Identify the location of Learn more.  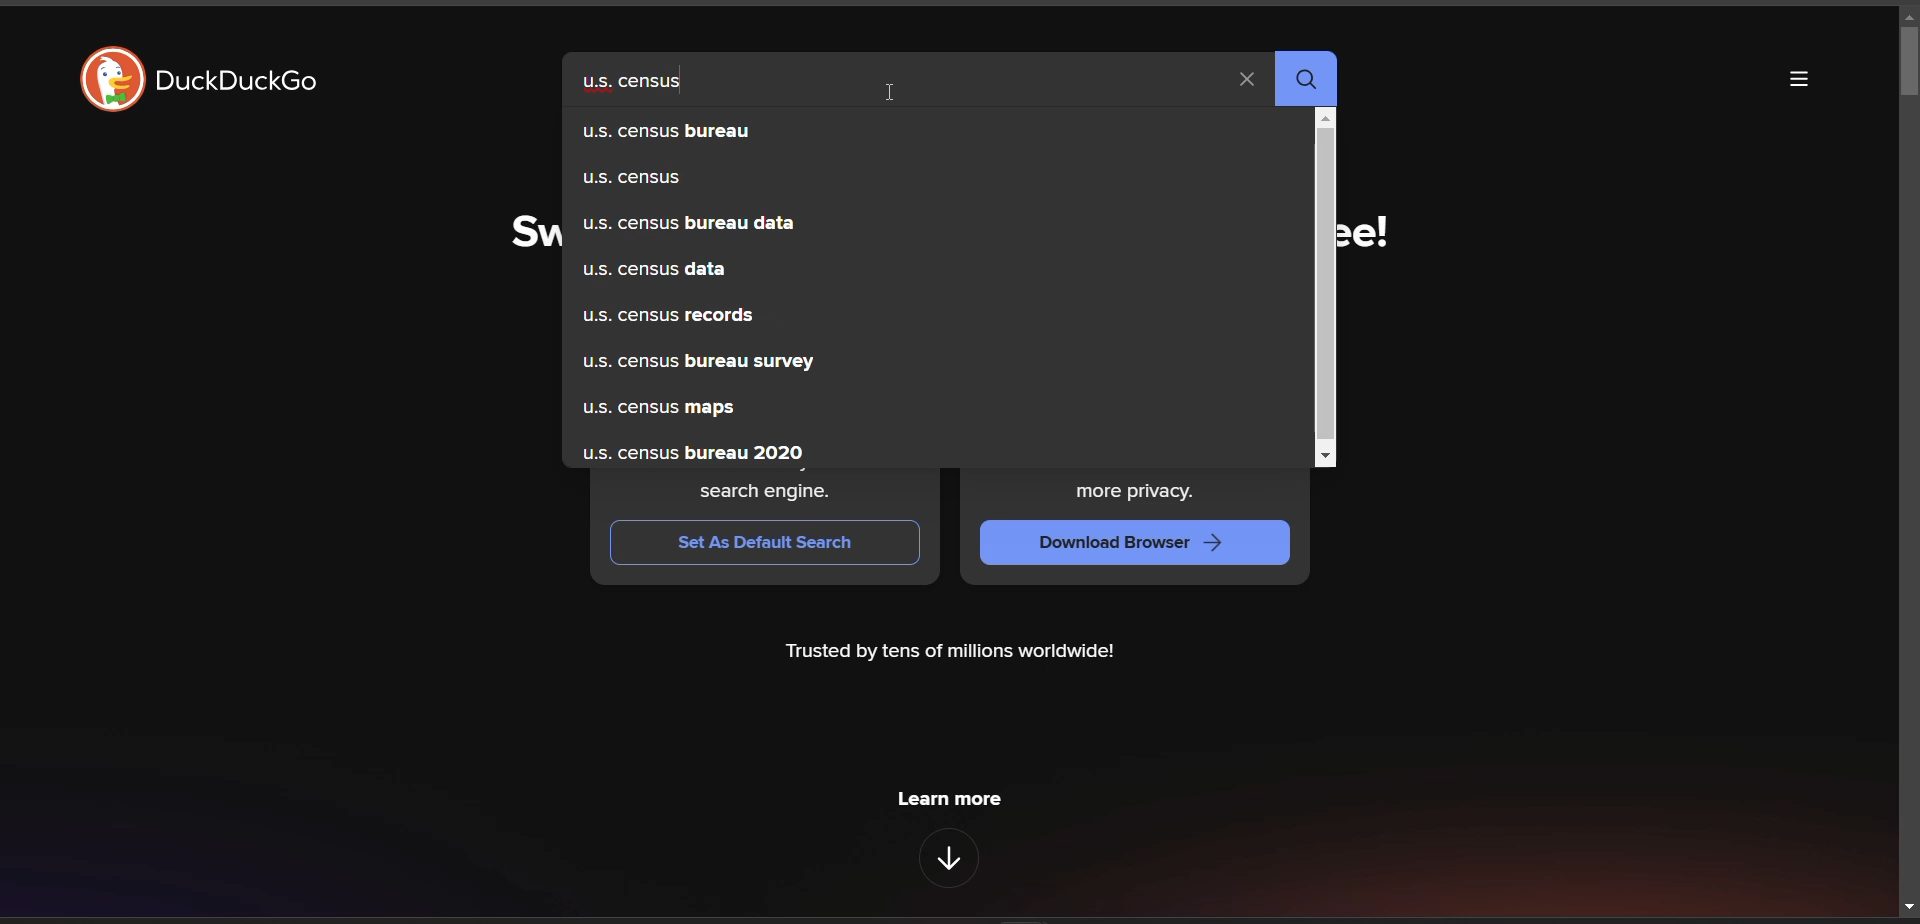
(946, 799).